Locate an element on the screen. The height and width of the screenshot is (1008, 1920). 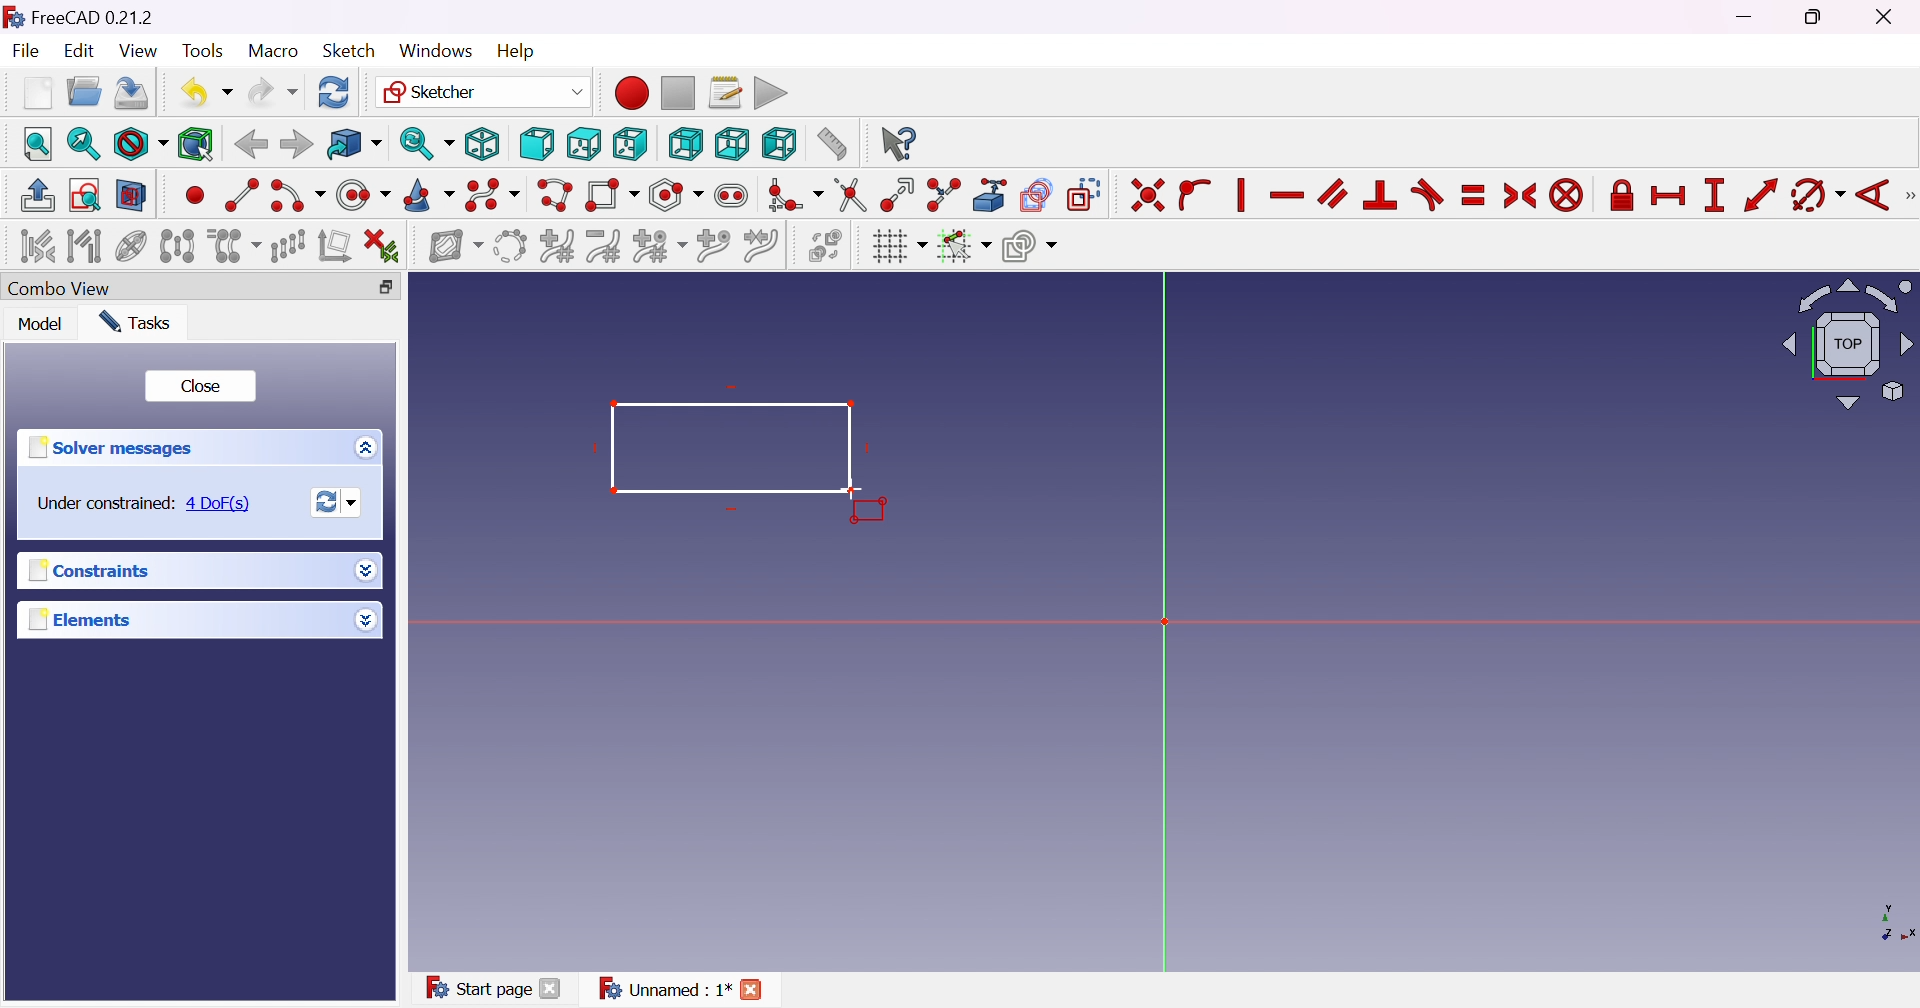
Constraints is located at coordinates (101, 569).